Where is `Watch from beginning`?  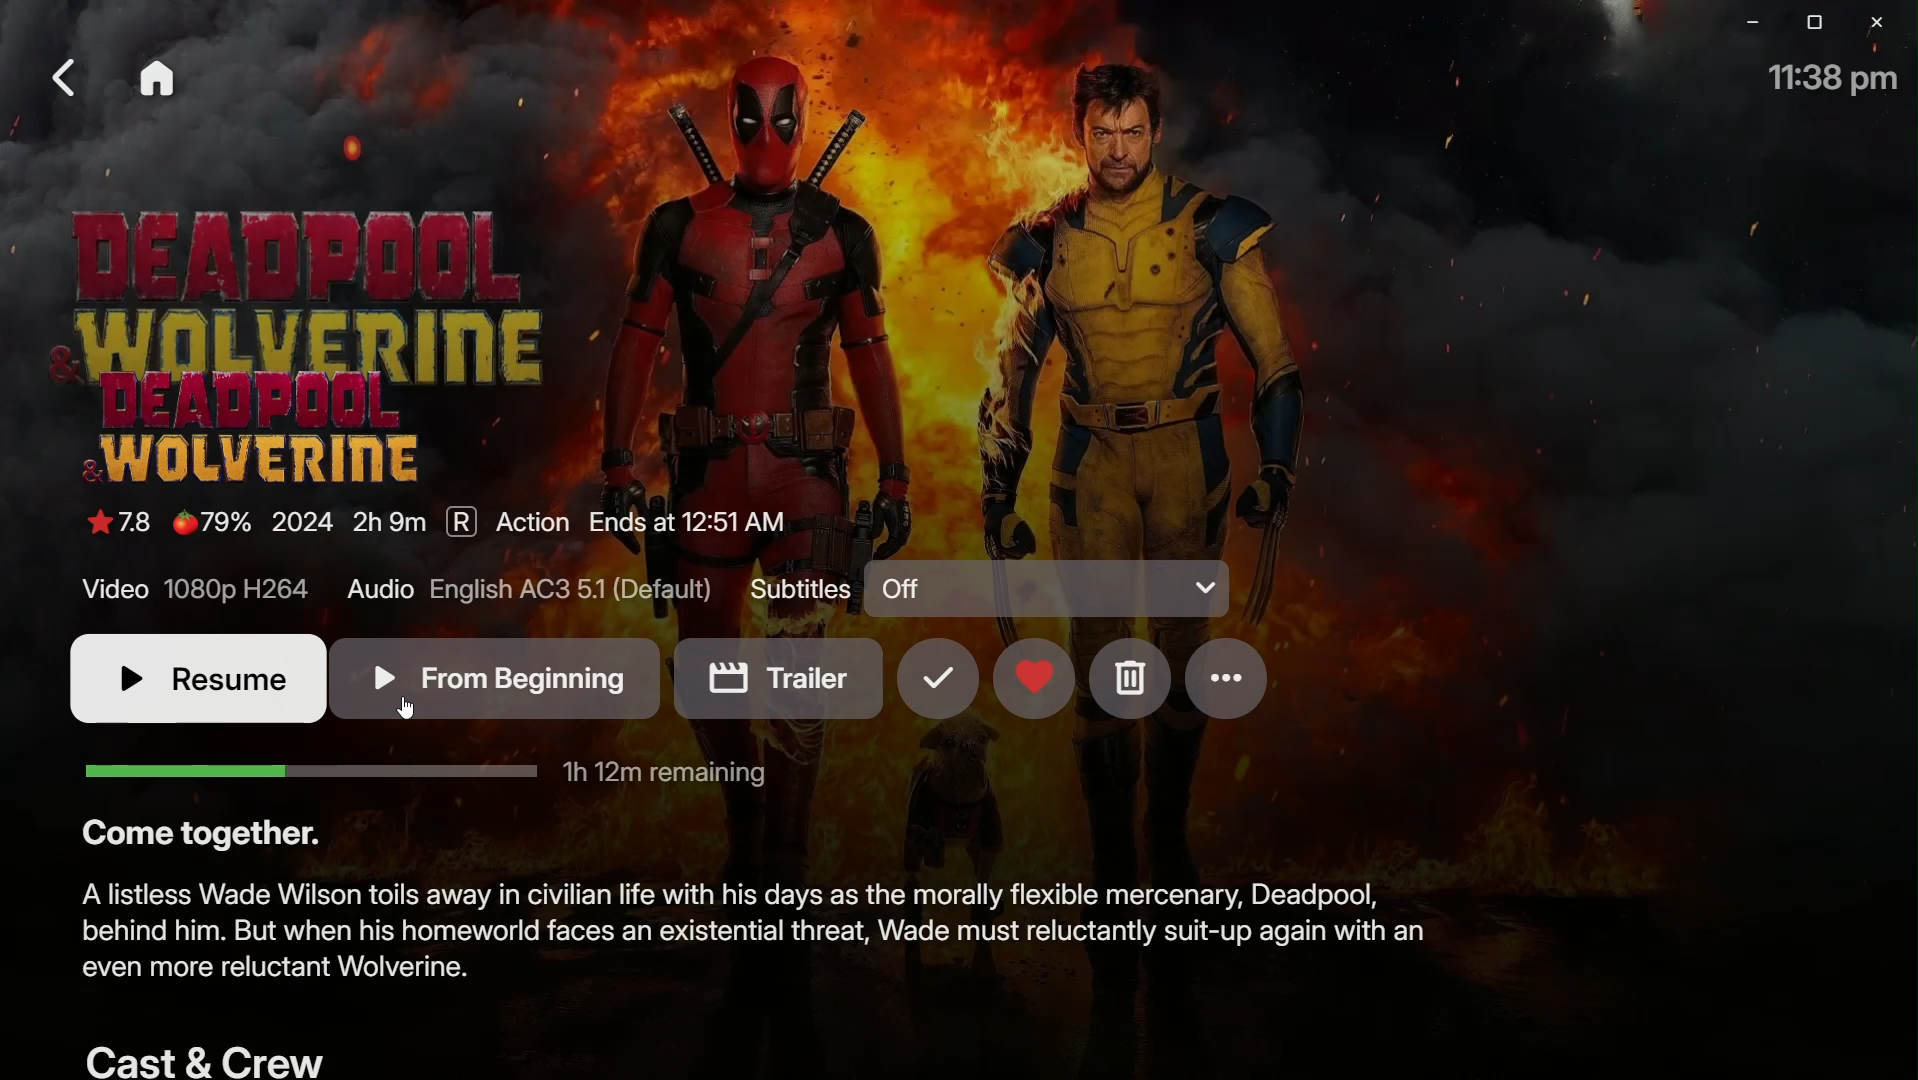 Watch from beginning is located at coordinates (498, 680).